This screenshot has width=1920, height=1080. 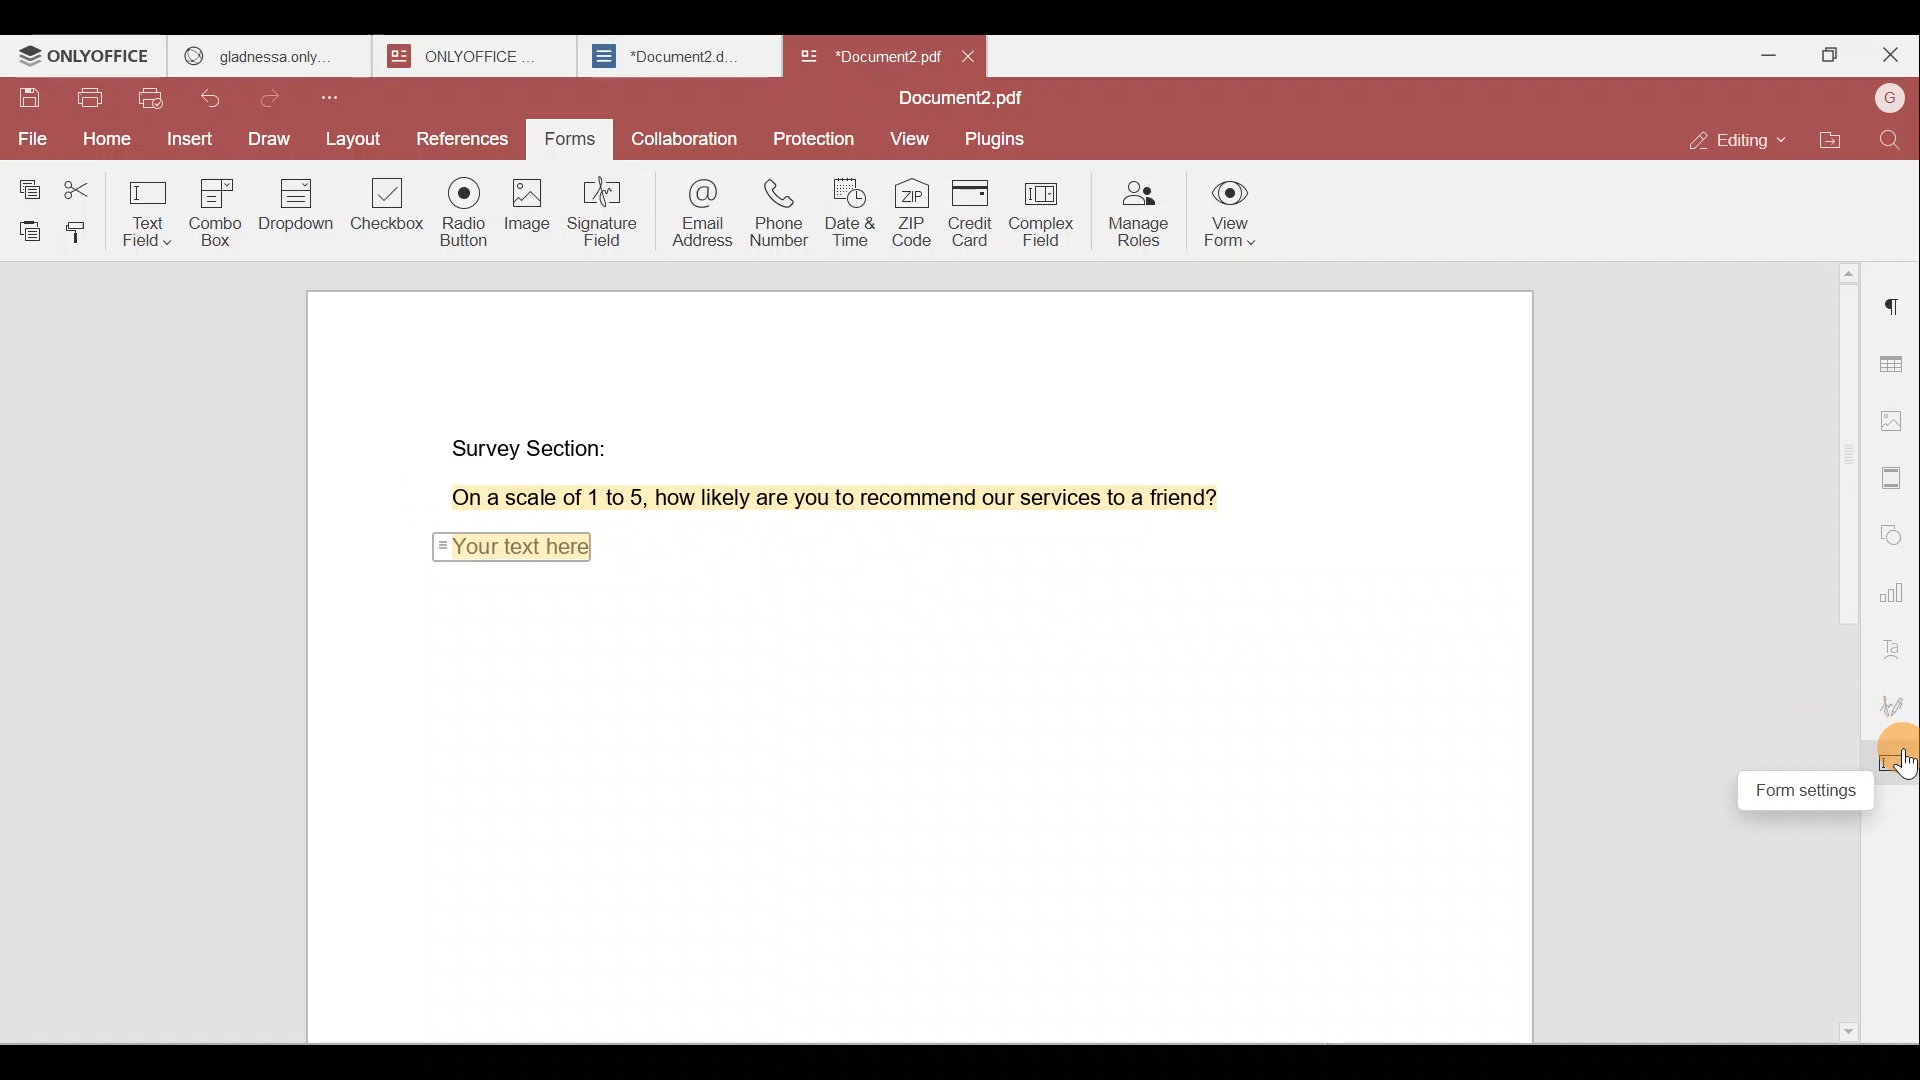 What do you see at coordinates (967, 100) in the screenshot?
I see `Document name` at bounding box center [967, 100].